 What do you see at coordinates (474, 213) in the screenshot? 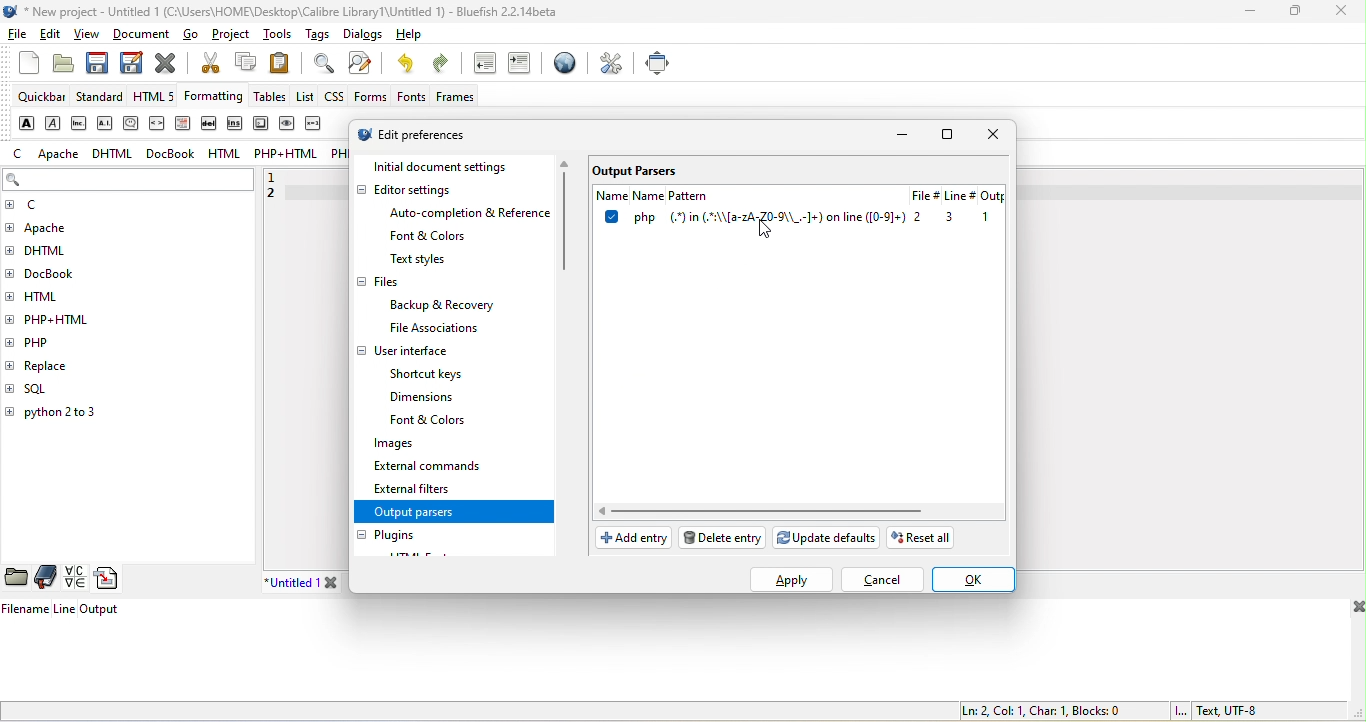
I see `auto completion & reference` at bounding box center [474, 213].